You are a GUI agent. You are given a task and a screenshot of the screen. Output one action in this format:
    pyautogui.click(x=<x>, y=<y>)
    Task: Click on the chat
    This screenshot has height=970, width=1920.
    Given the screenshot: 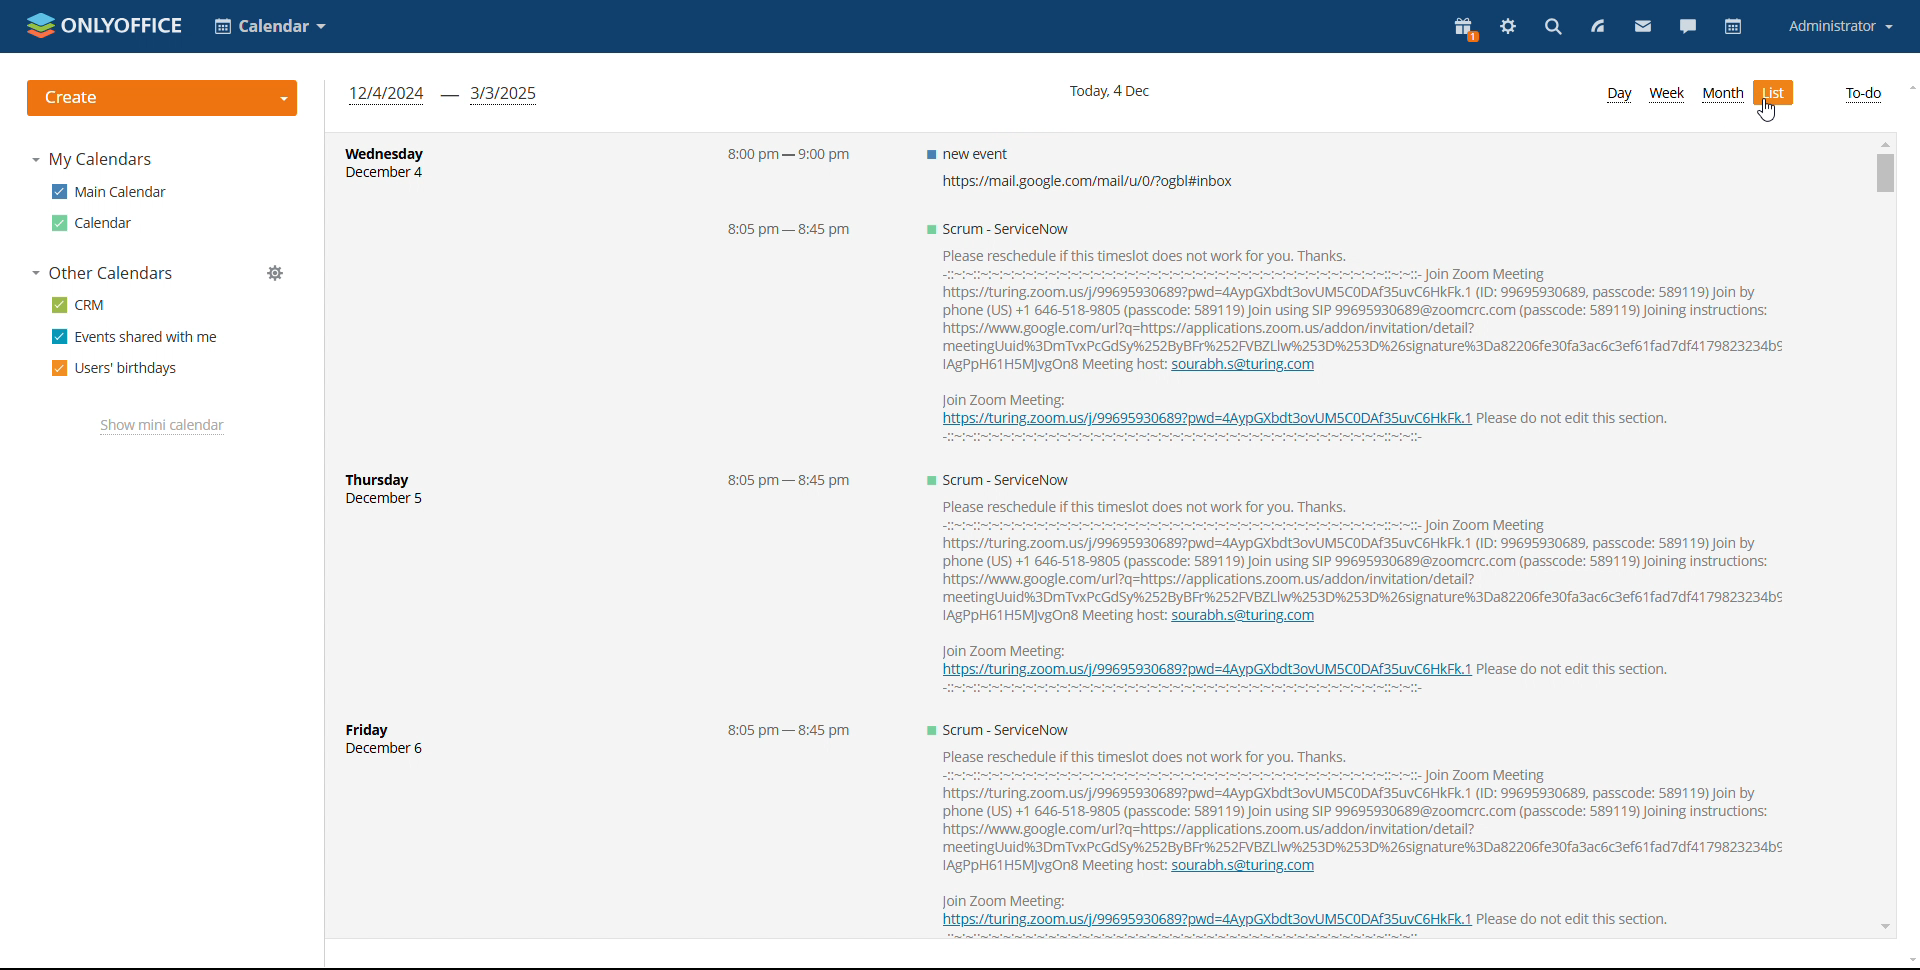 What is the action you would take?
    pyautogui.click(x=1689, y=27)
    